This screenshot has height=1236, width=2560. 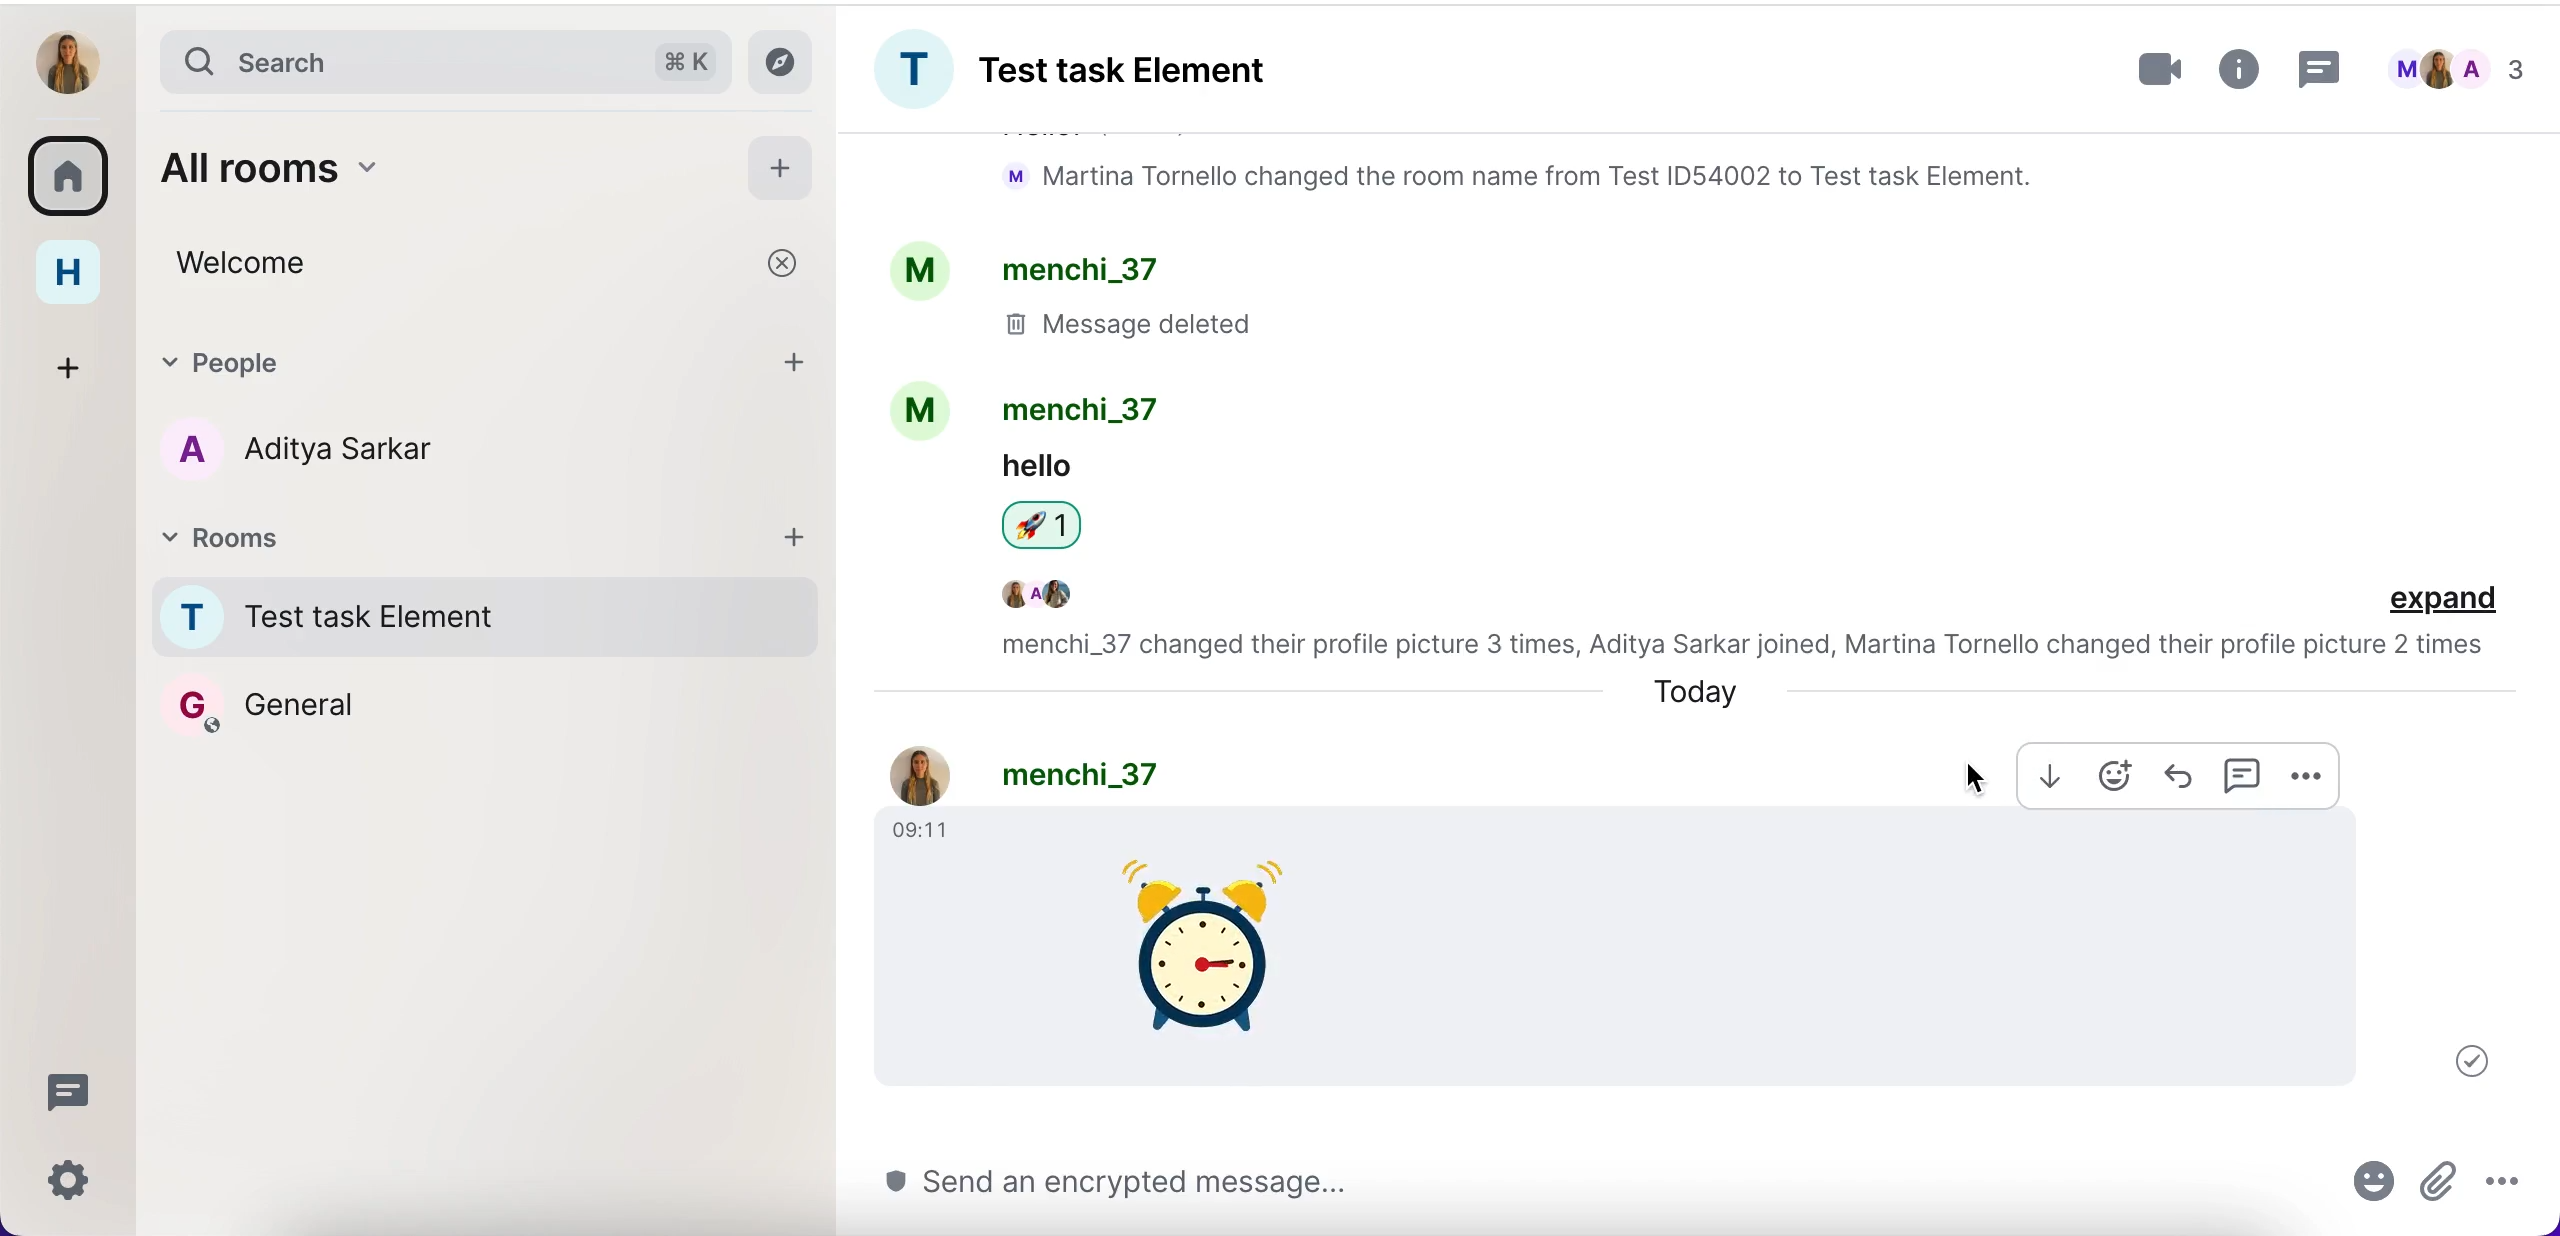 What do you see at coordinates (2320, 65) in the screenshot?
I see `threads ` at bounding box center [2320, 65].